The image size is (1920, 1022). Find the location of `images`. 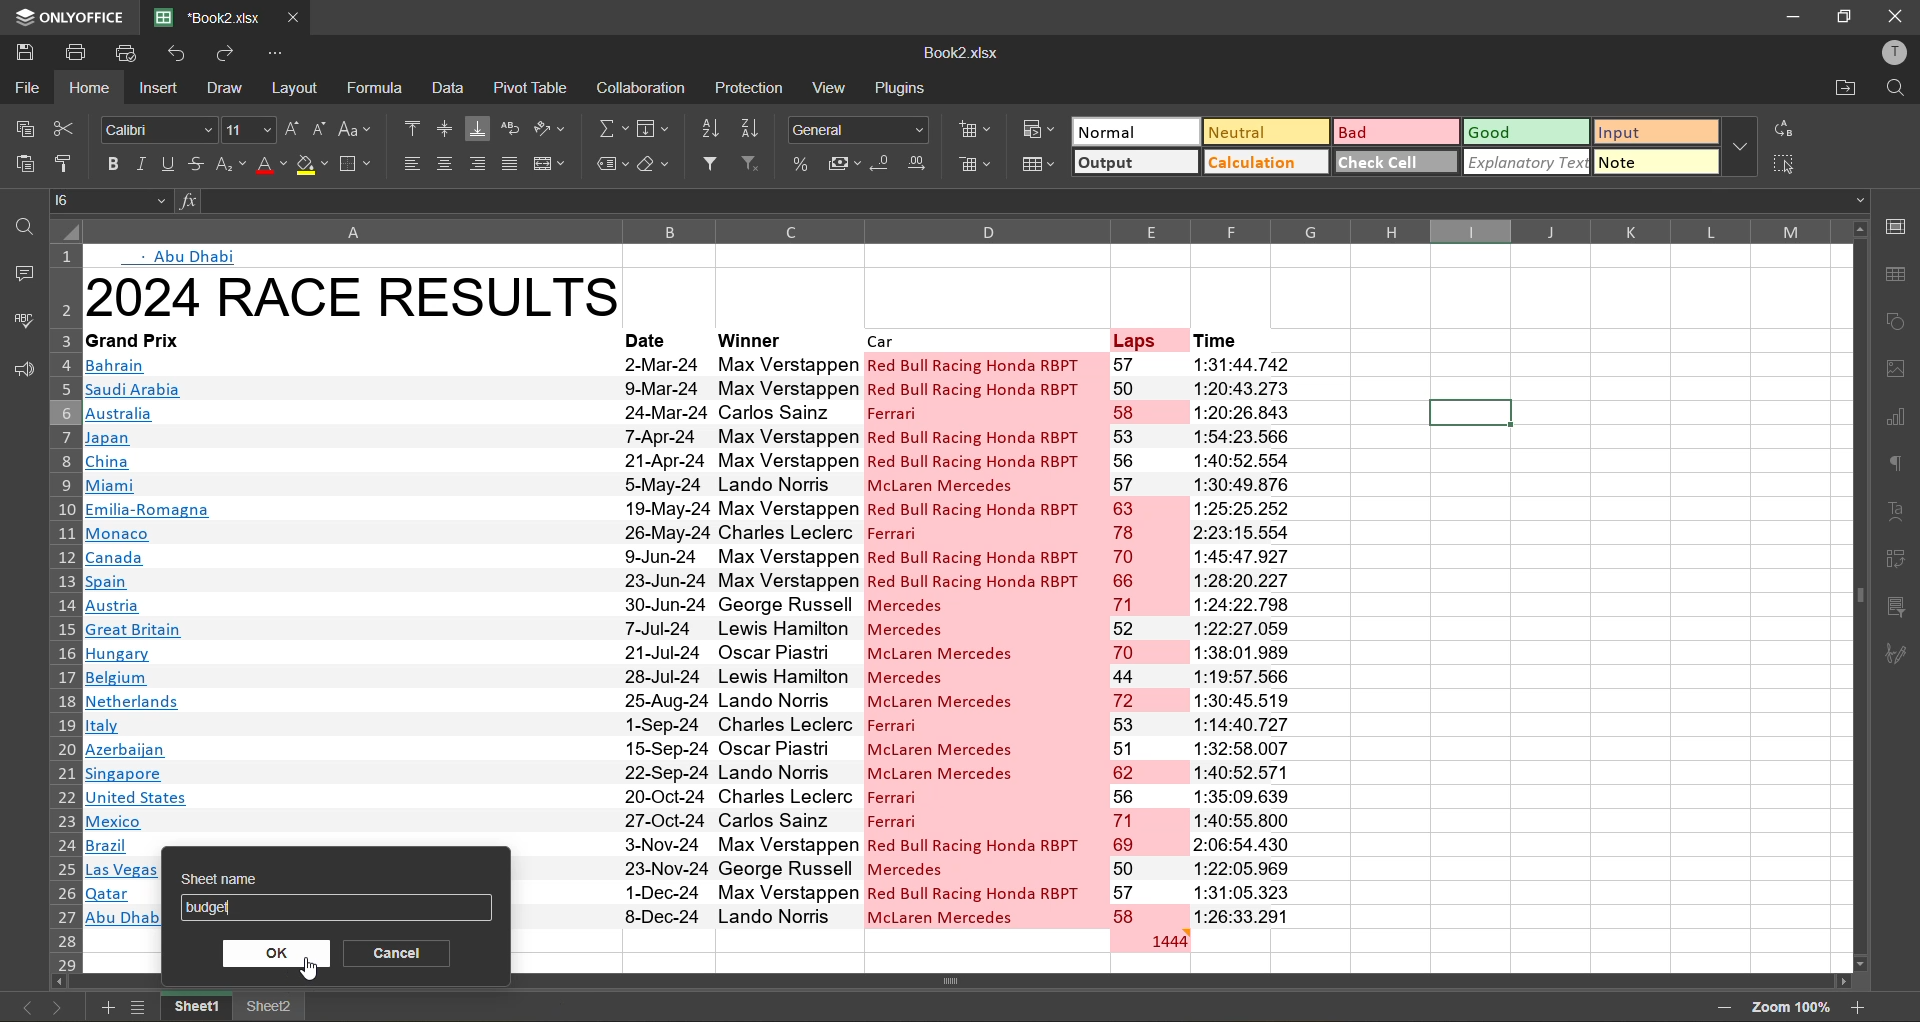

images is located at coordinates (1895, 370).